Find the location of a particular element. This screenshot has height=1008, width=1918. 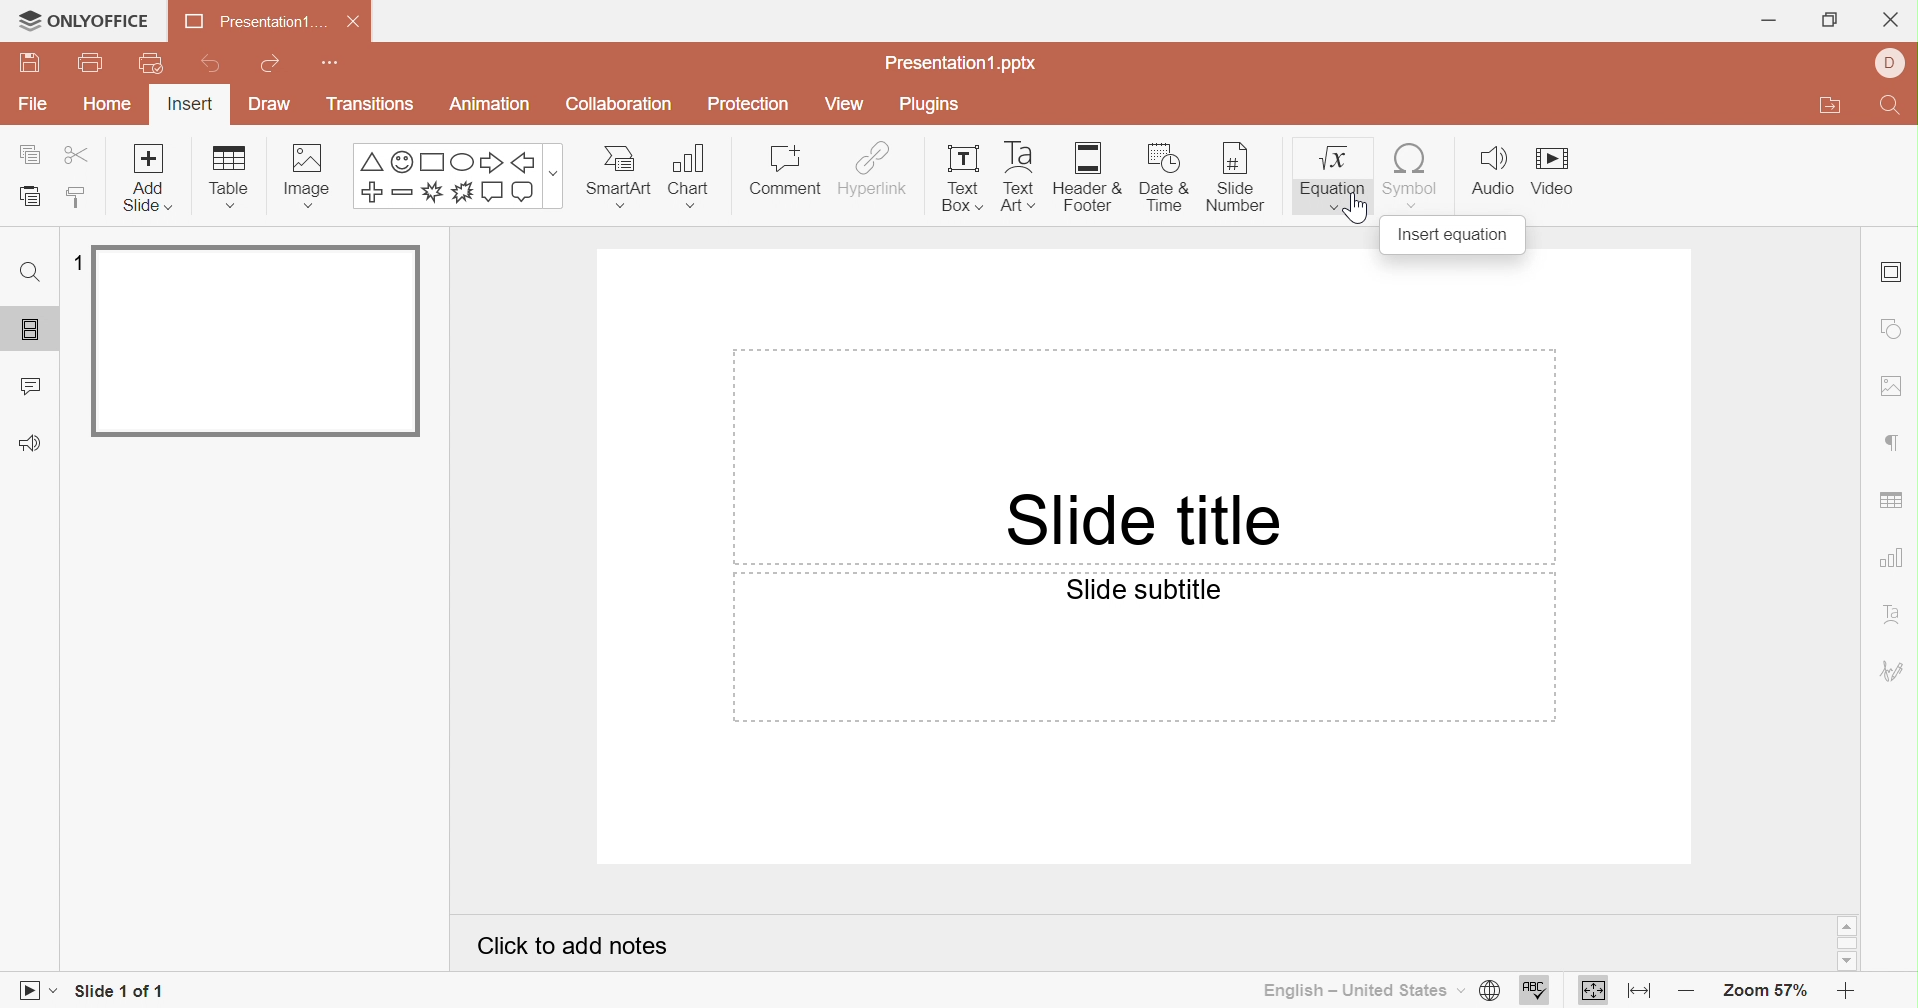

Insert is located at coordinates (191, 104).